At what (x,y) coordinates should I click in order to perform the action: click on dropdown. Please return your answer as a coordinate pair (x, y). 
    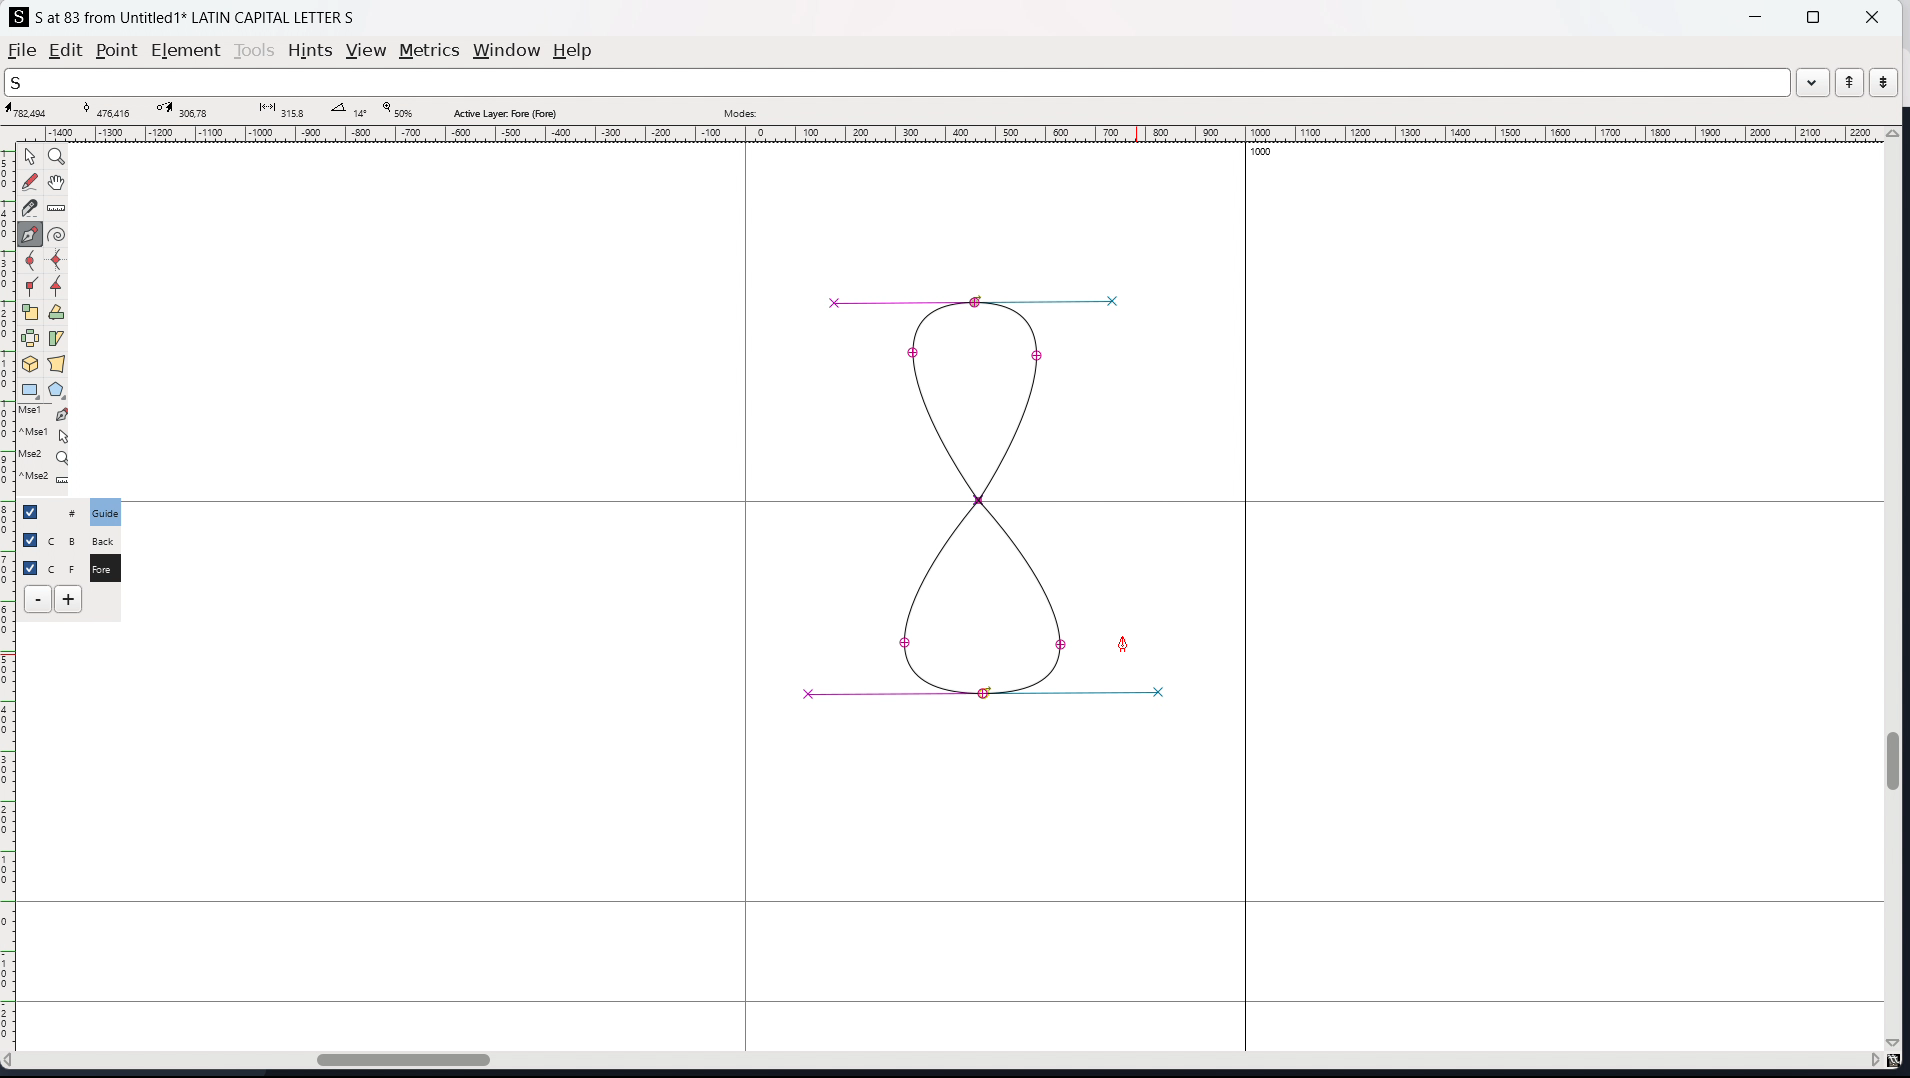
    Looking at the image, I should click on (1813, 81).